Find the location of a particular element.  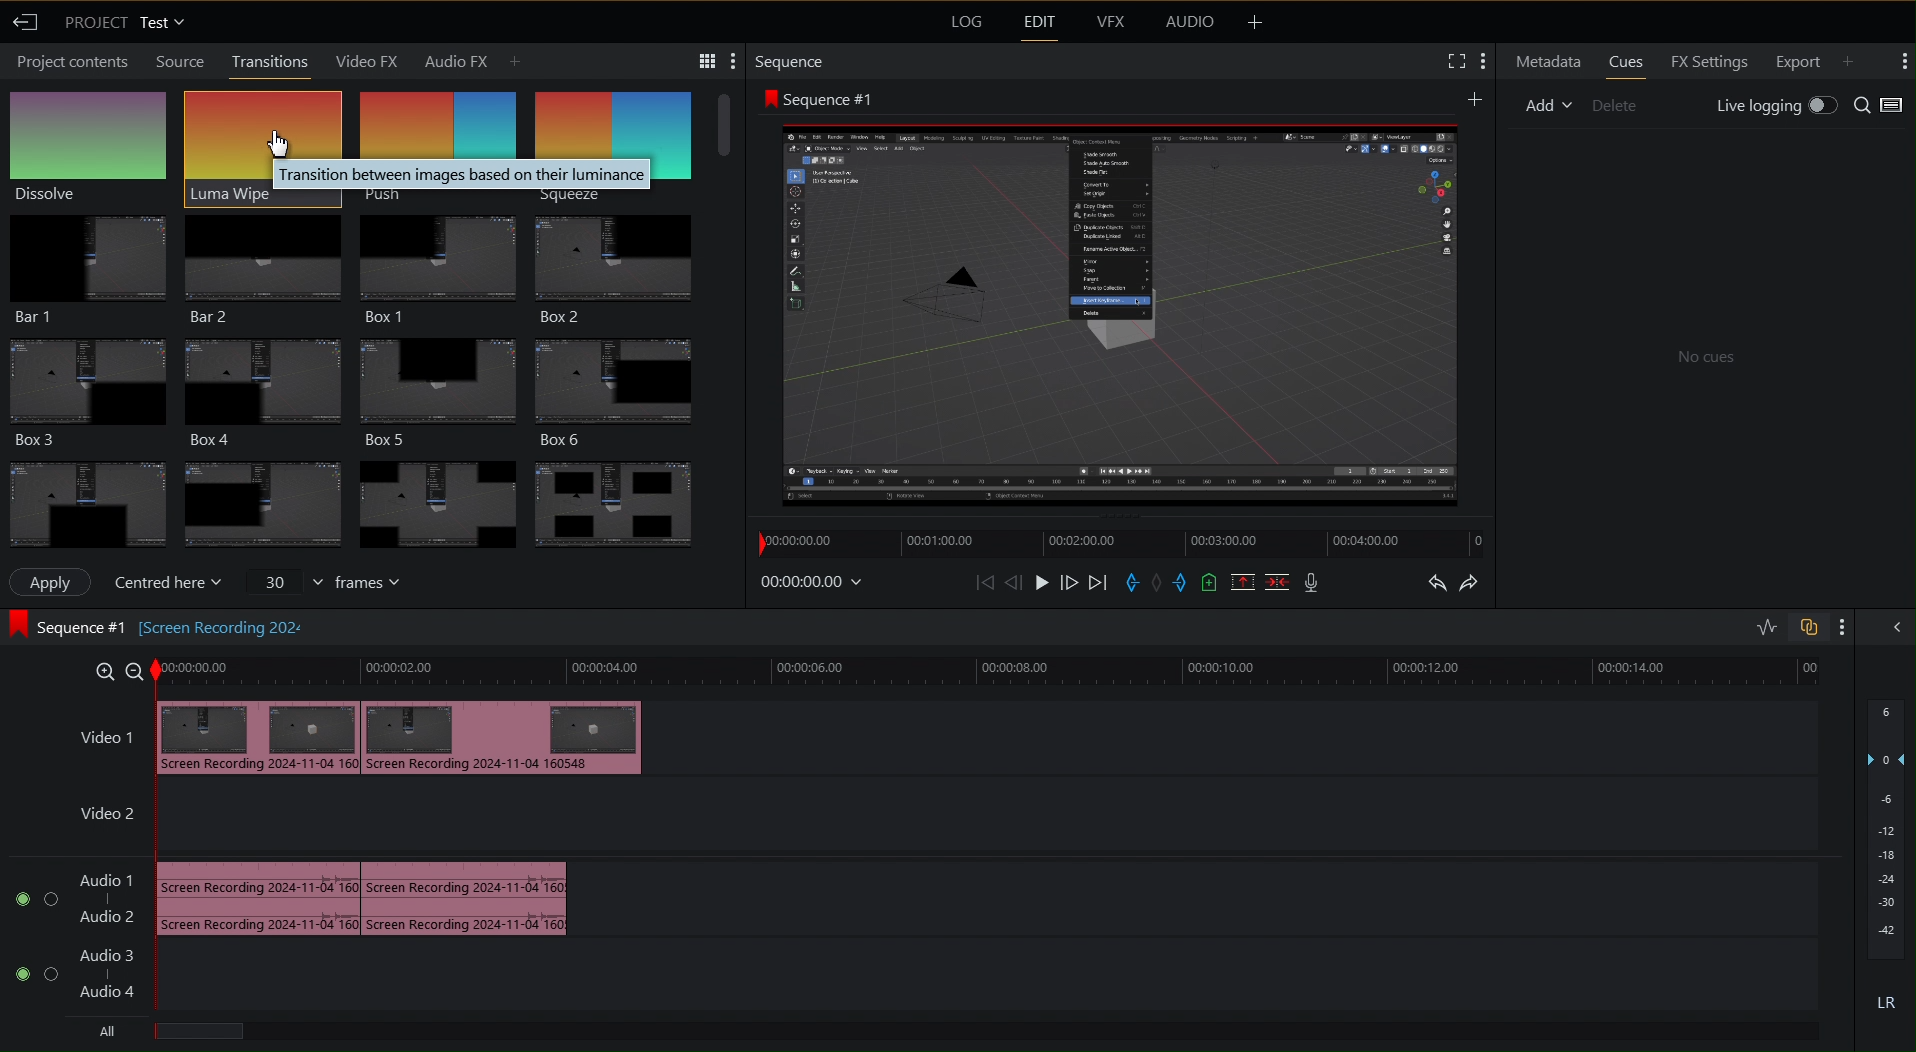

Box 4 is located at coordinates (261, 388).